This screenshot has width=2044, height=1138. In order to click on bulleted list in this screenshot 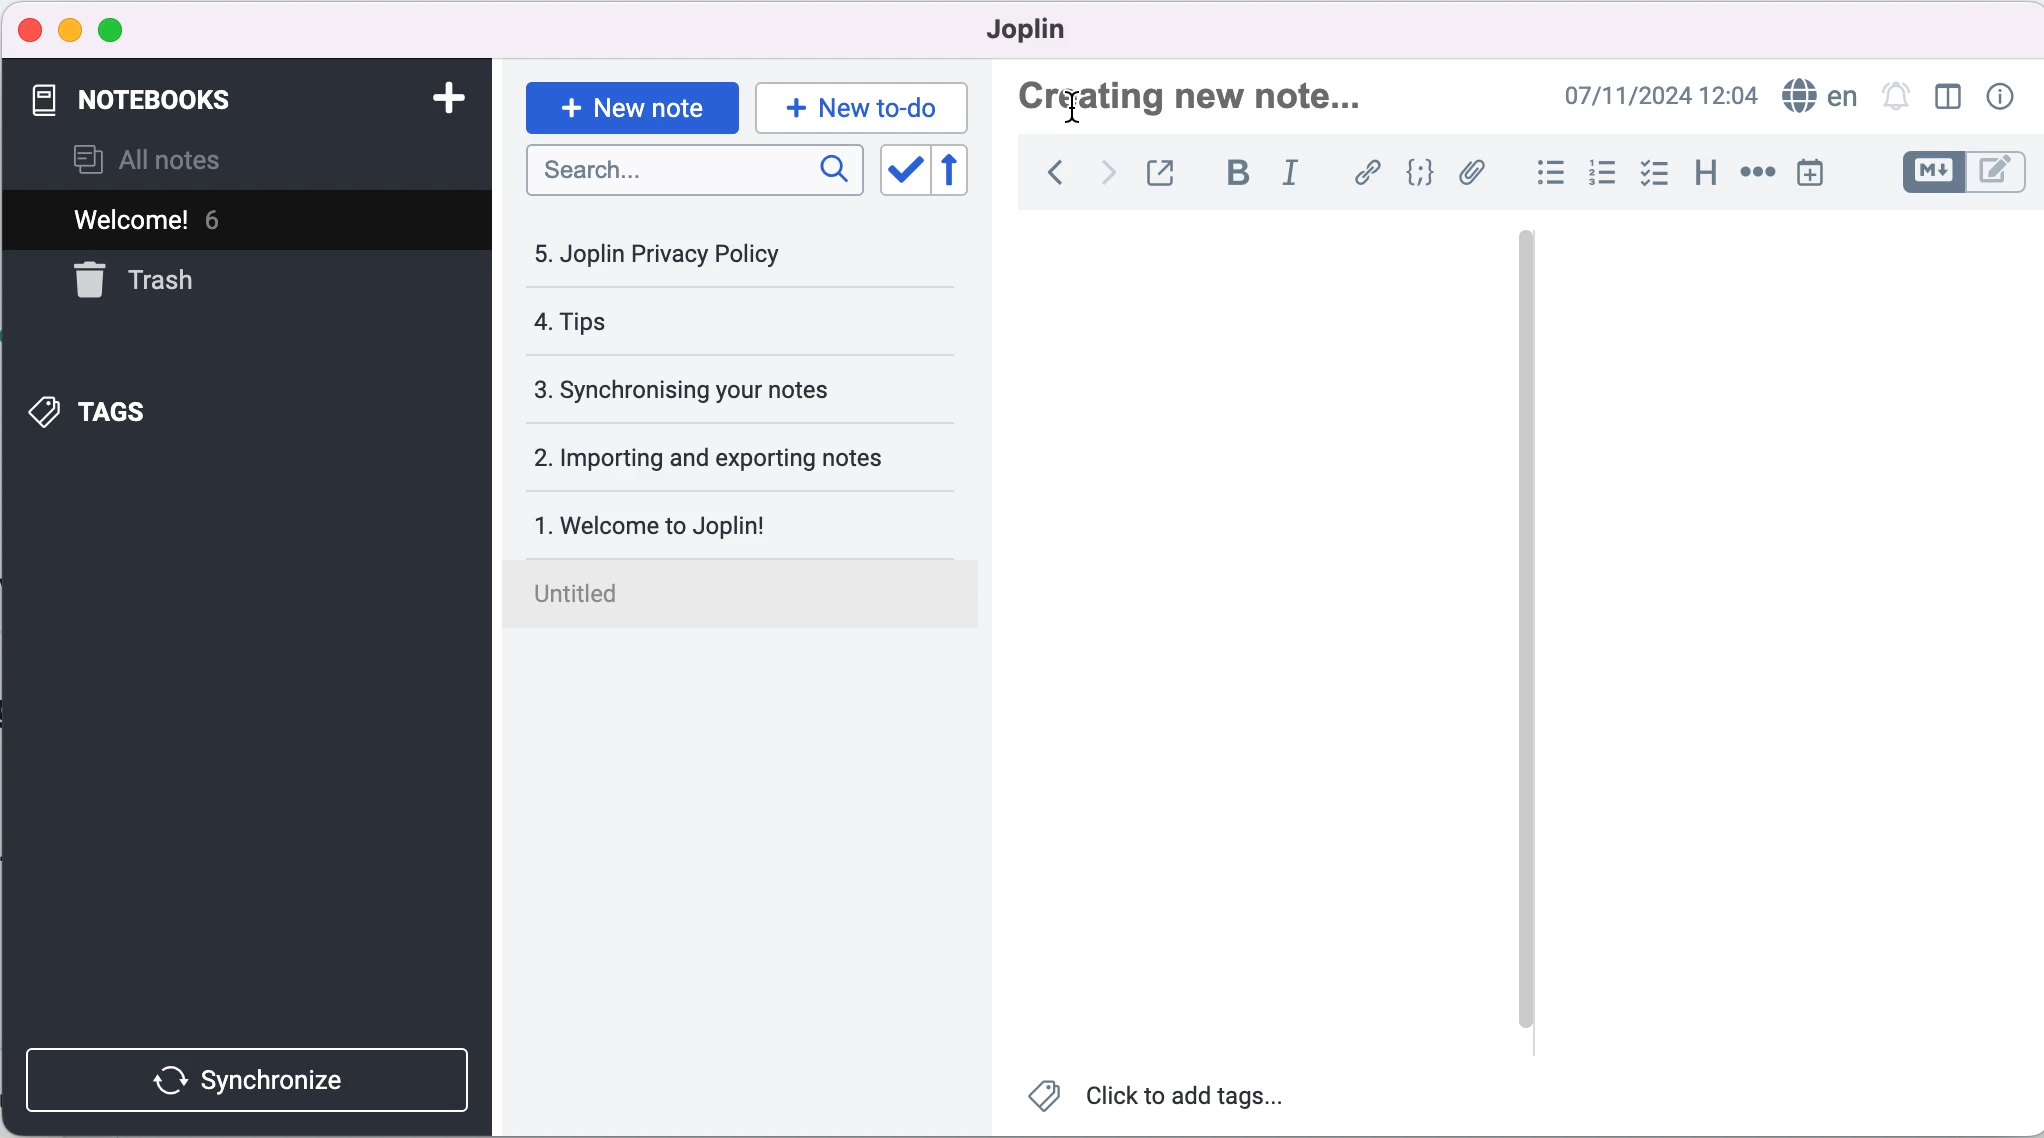, I will do `click(1541, 177)`.